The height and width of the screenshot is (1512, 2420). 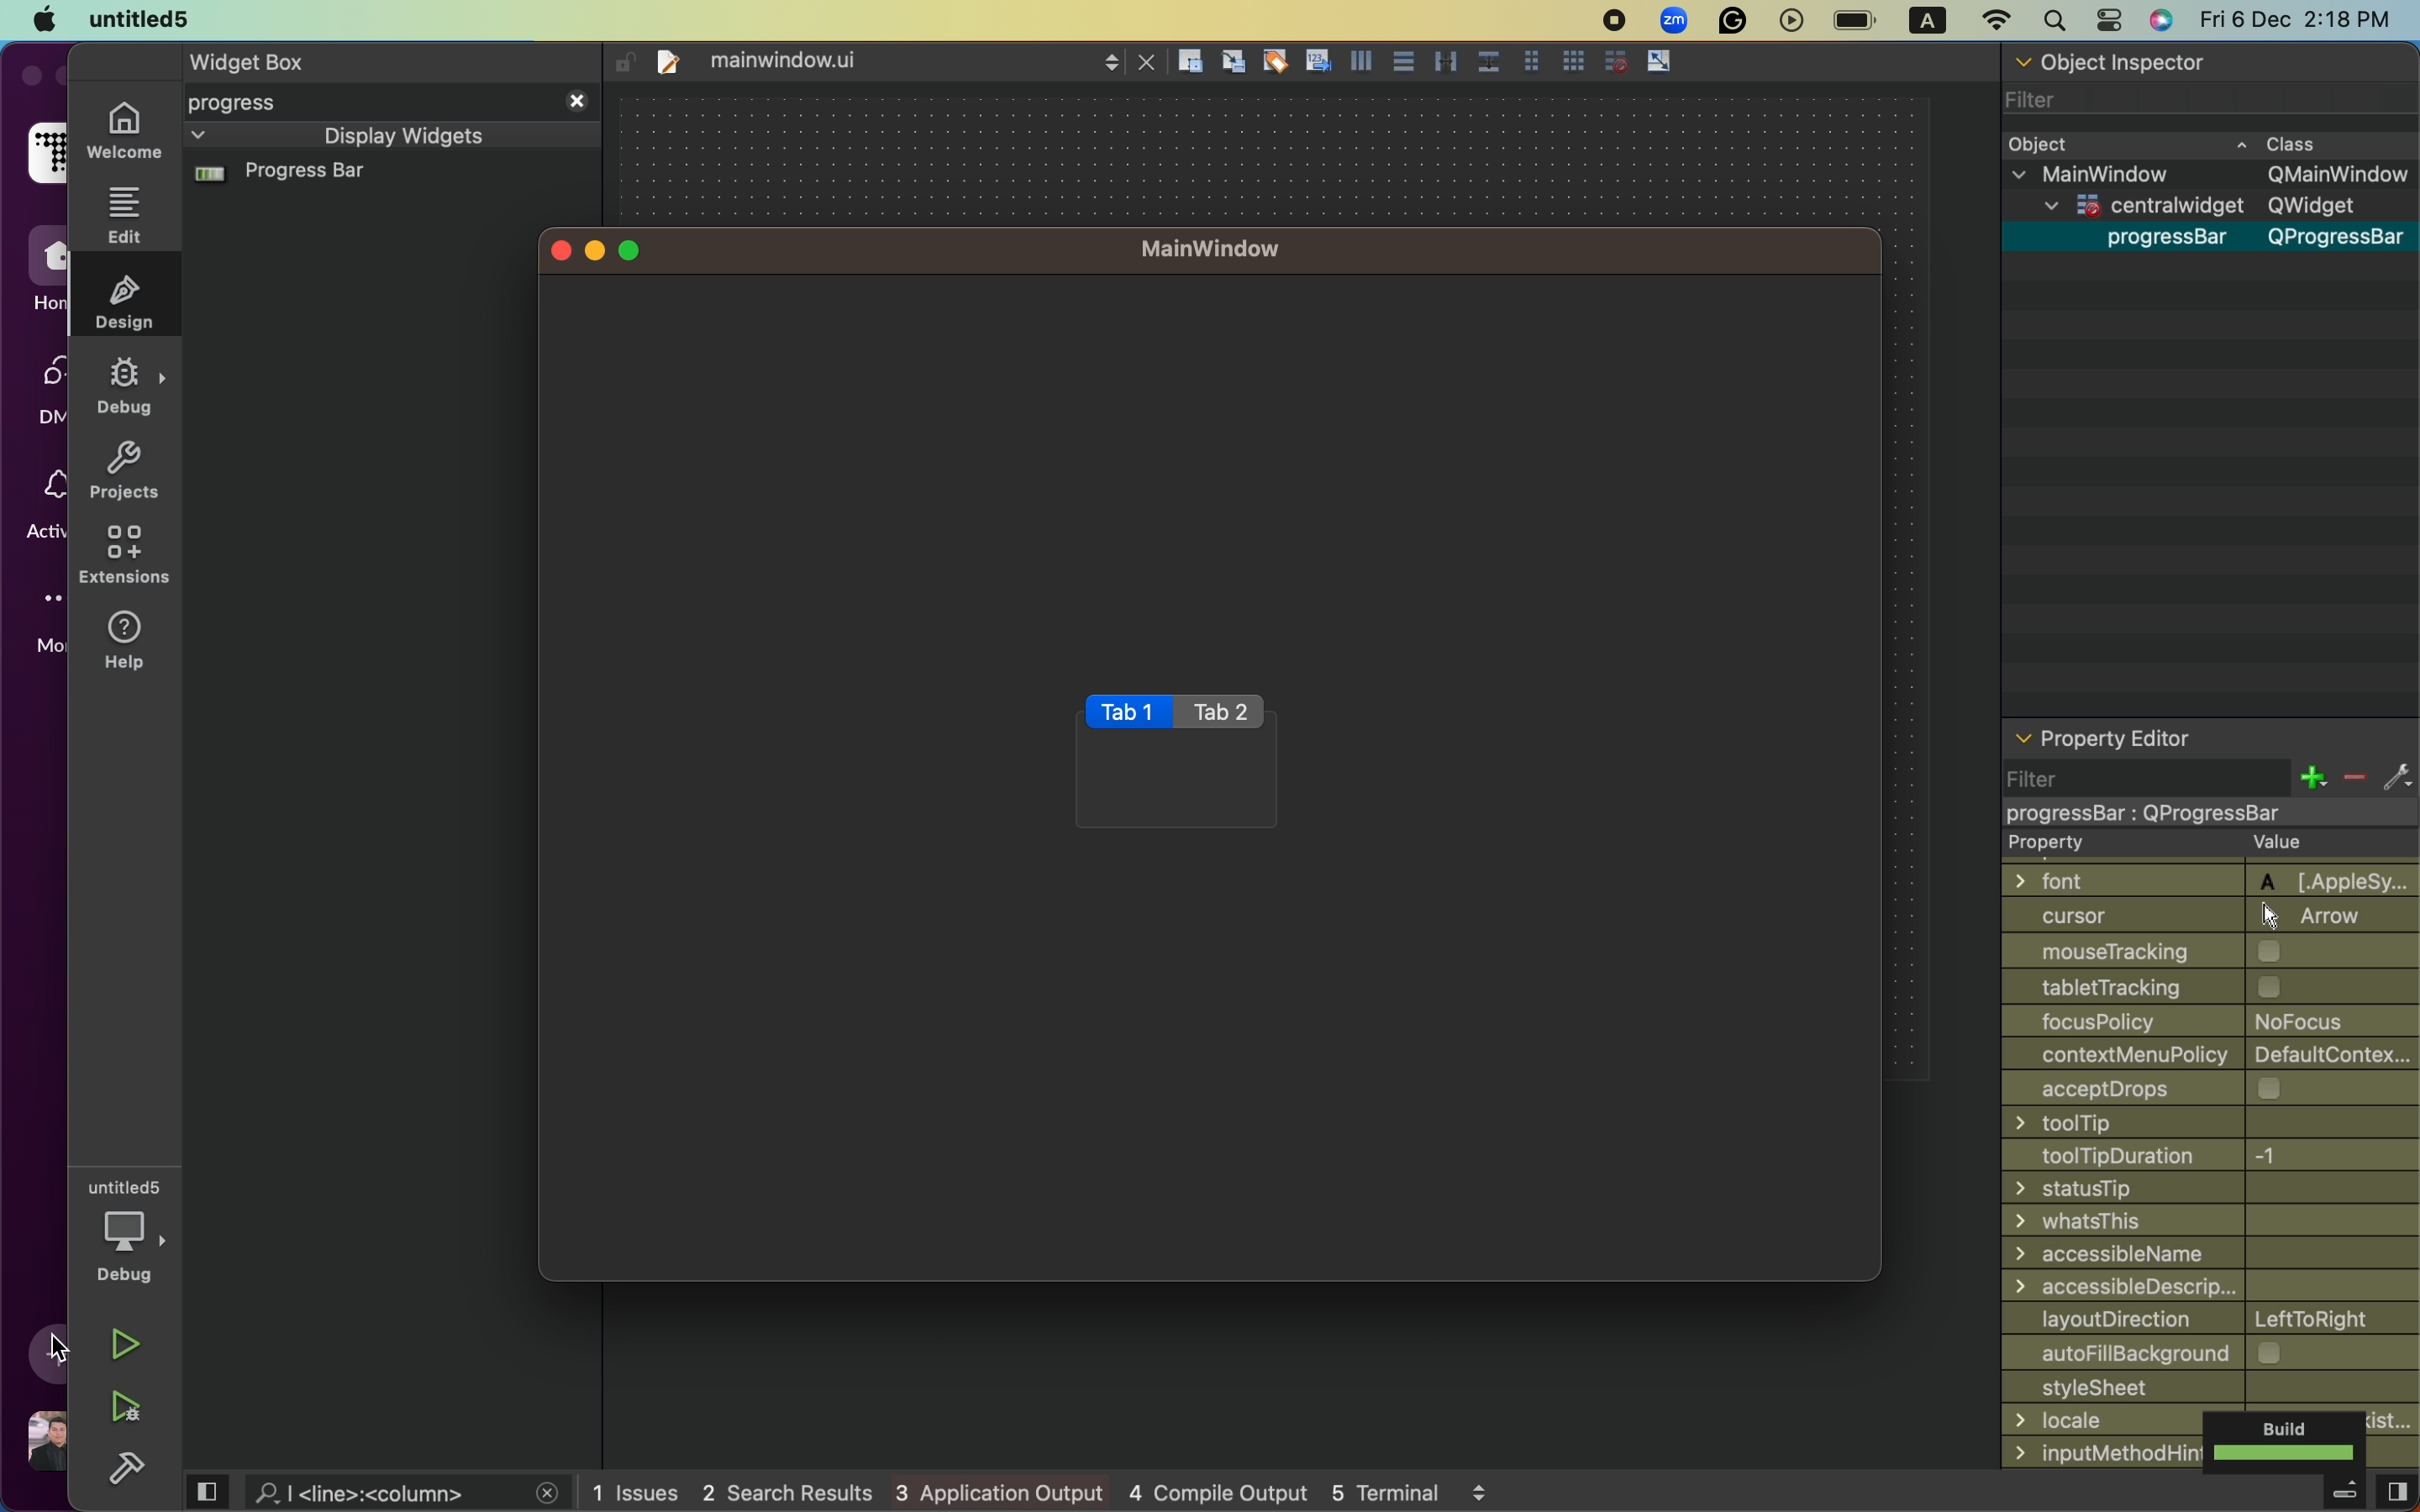 I want to click on align left, so click(x=1363, y=64).